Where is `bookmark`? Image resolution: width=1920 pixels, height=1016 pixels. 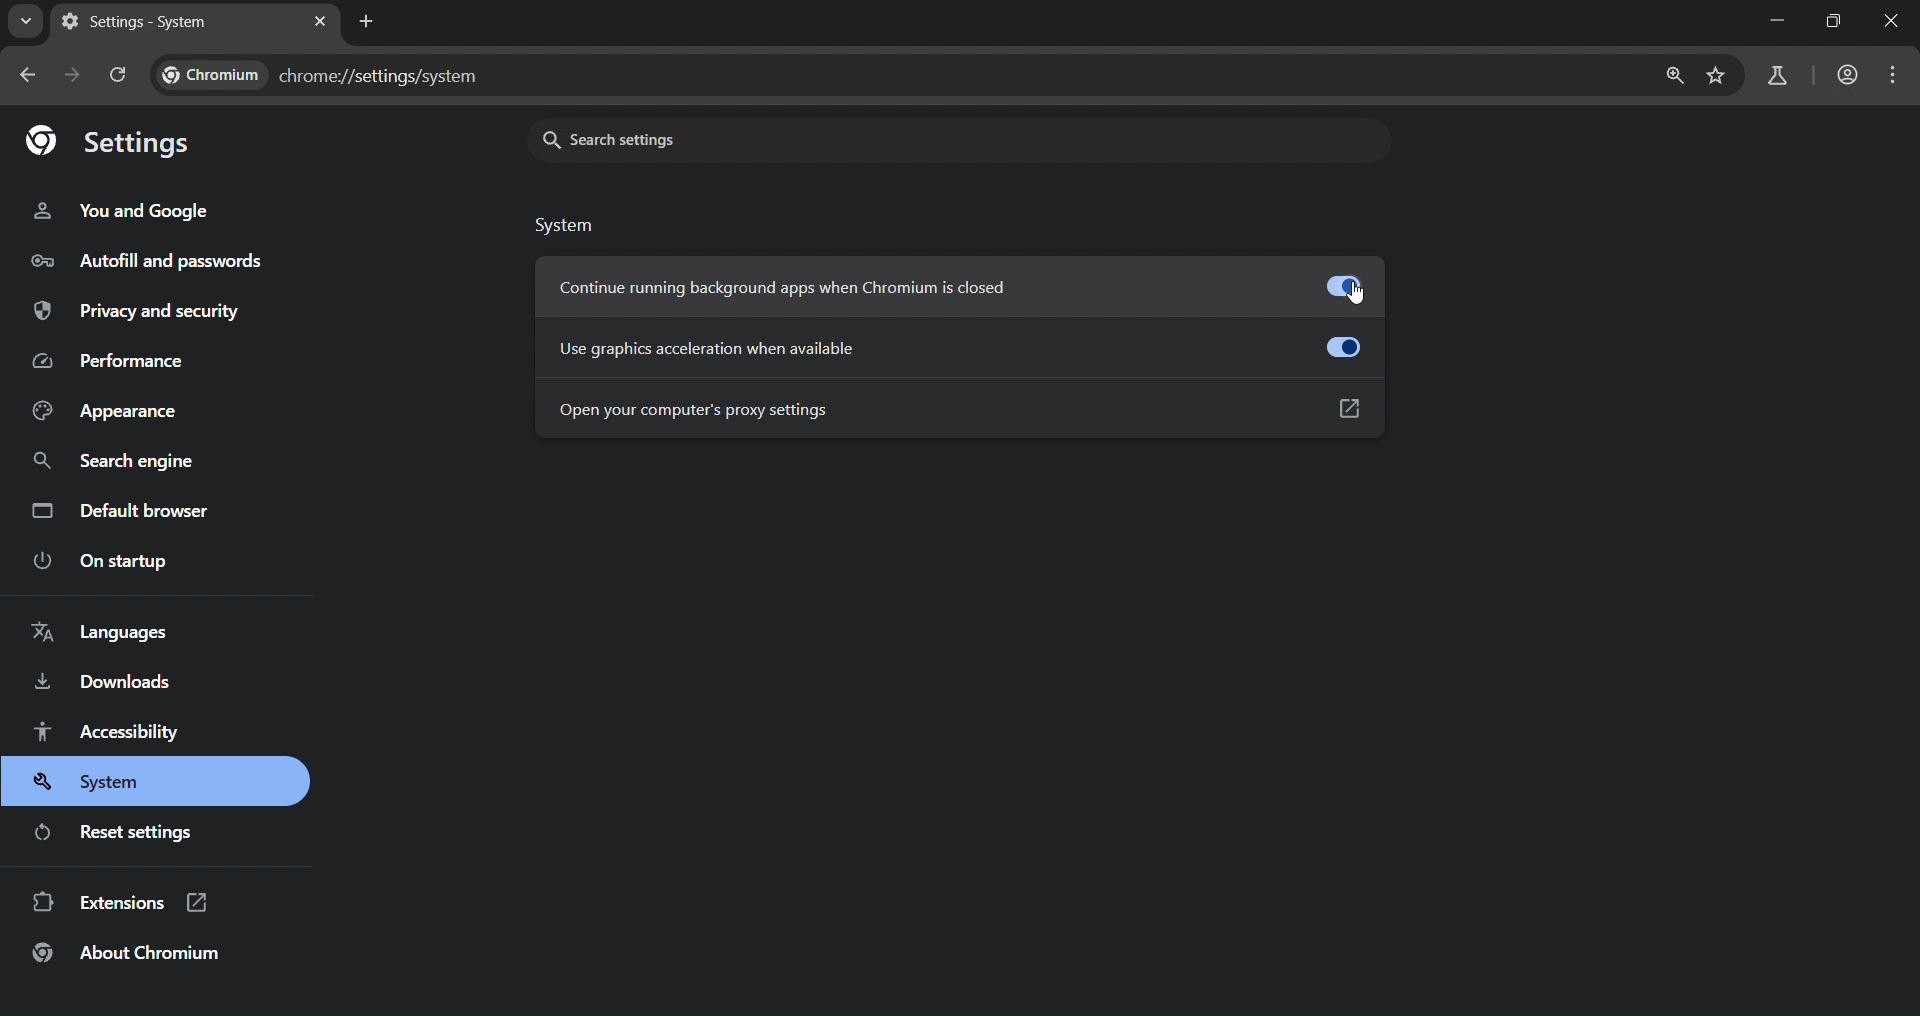
bookmark is located at coordinates (1718, 76).